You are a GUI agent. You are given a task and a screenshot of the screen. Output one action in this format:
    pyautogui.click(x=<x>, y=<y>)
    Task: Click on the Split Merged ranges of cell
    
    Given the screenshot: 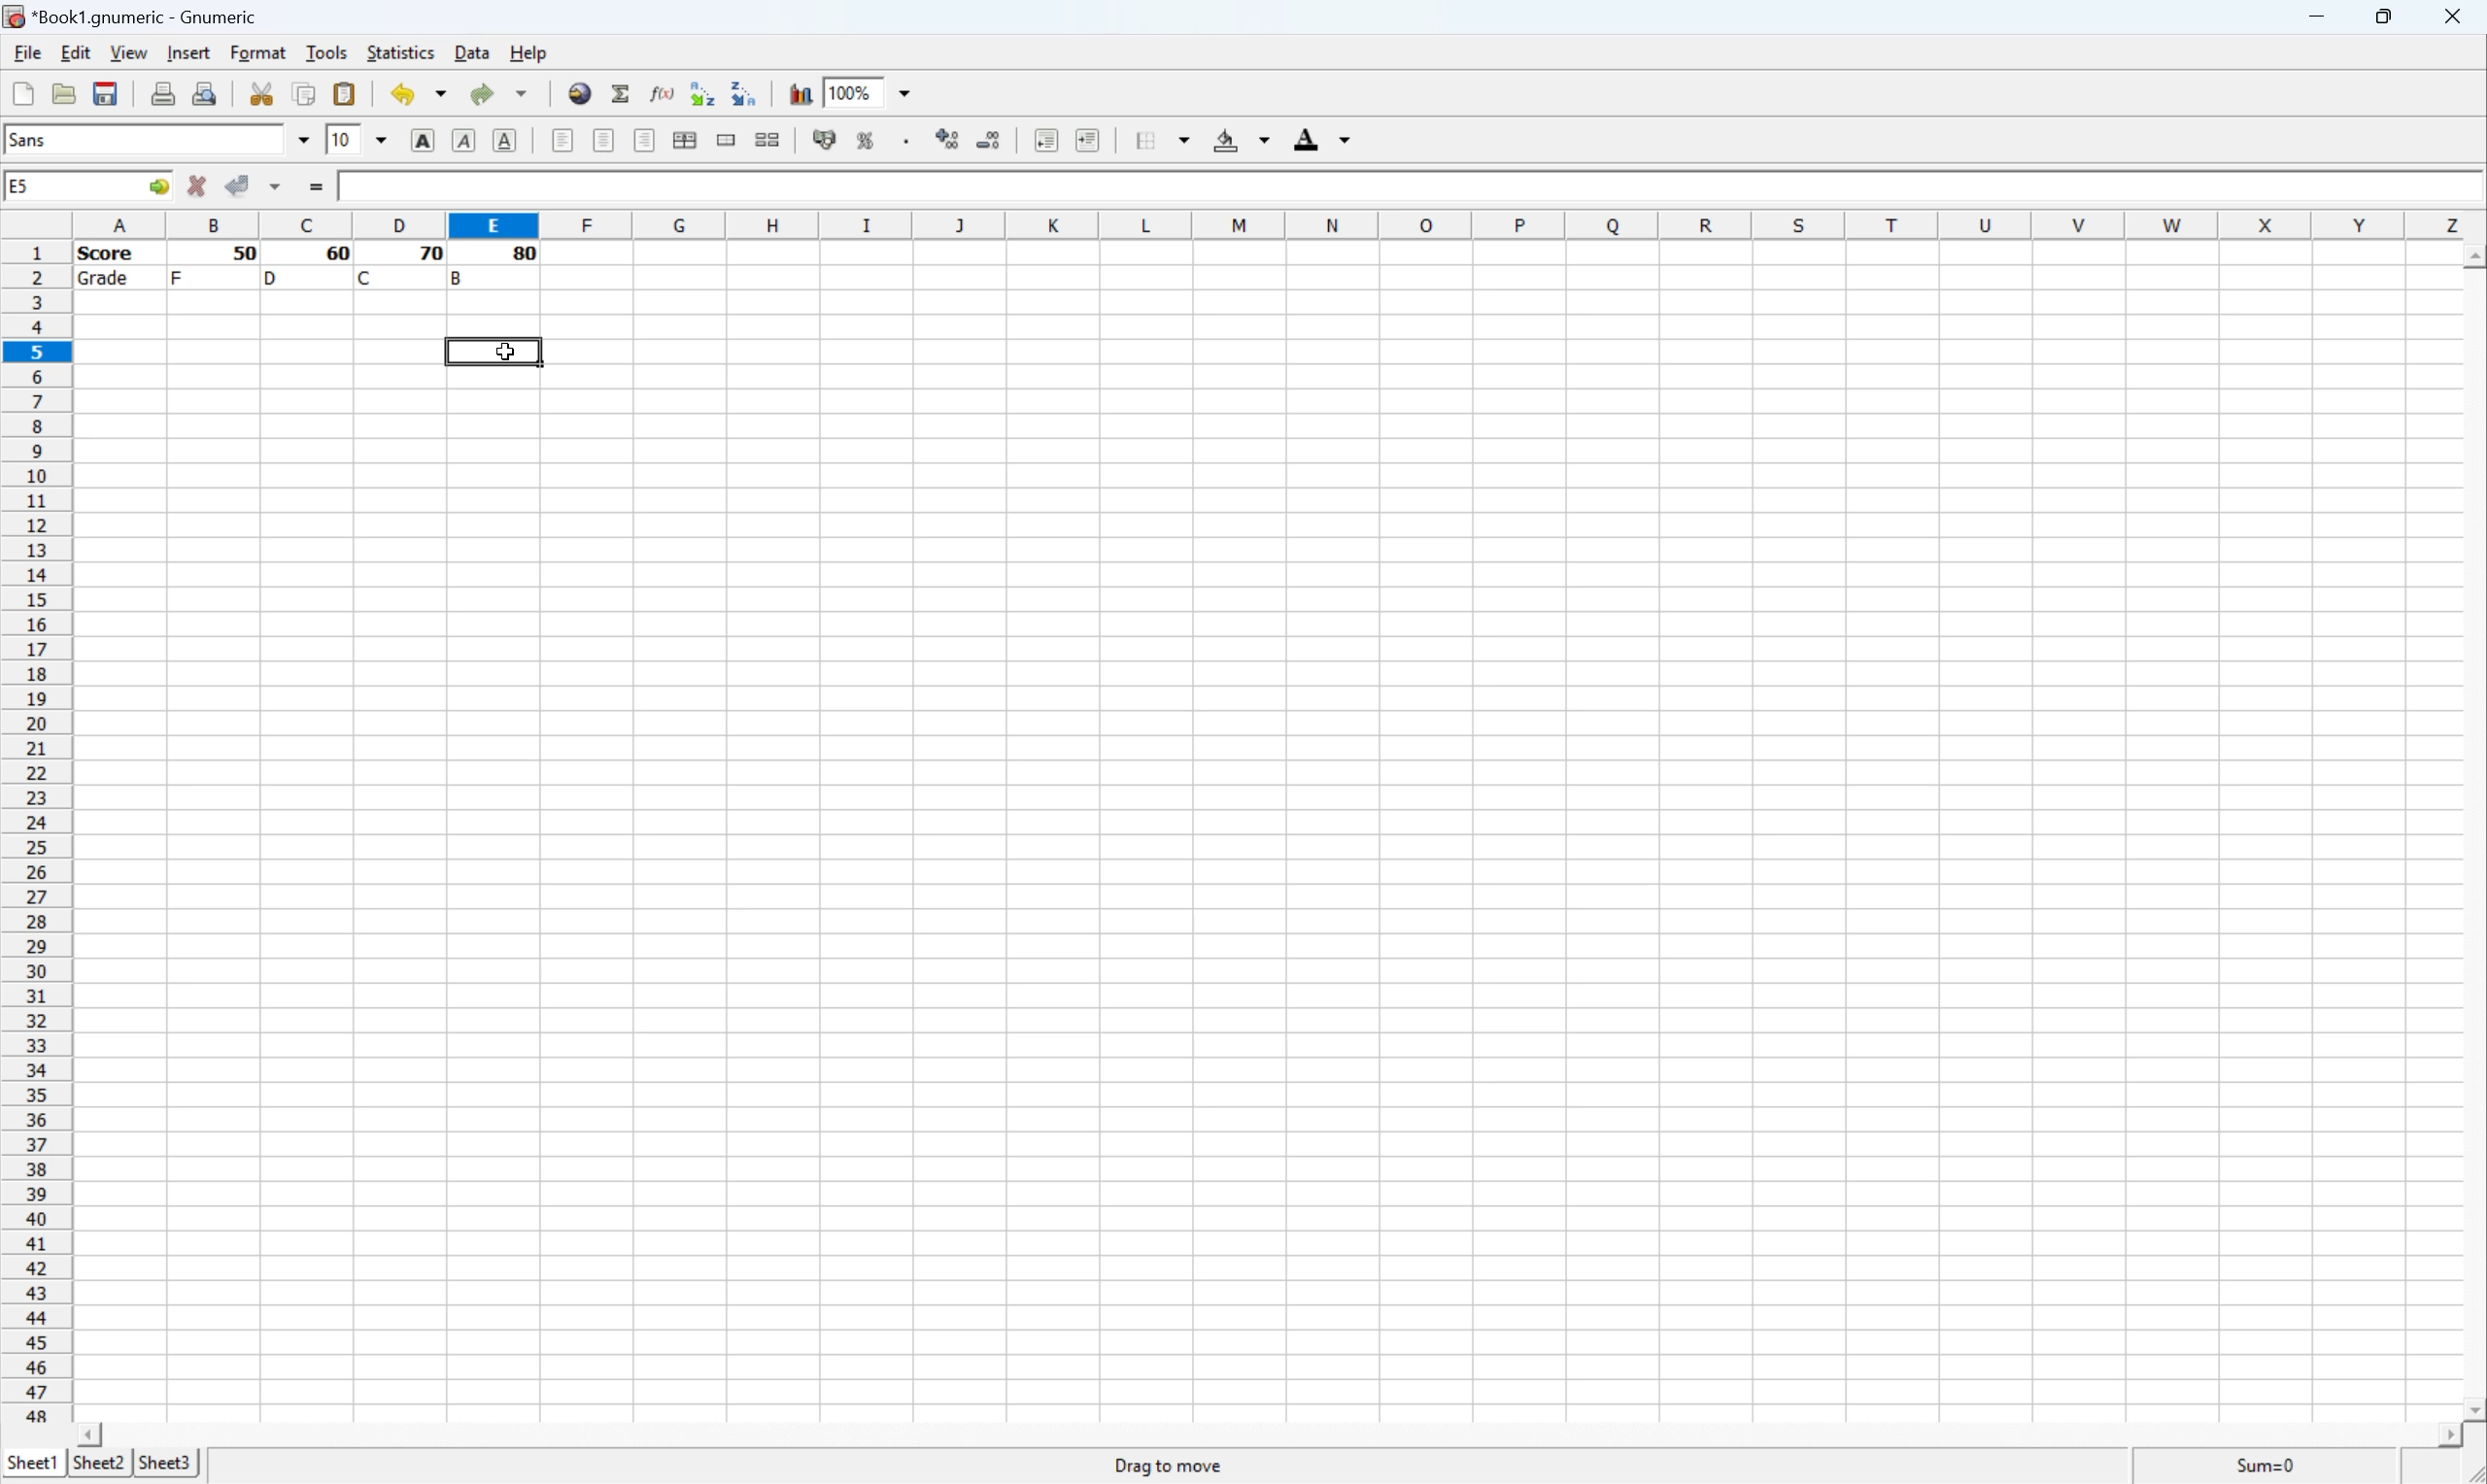 What is the action you would take?
    pyautogui.click(x=764, y=143)
    